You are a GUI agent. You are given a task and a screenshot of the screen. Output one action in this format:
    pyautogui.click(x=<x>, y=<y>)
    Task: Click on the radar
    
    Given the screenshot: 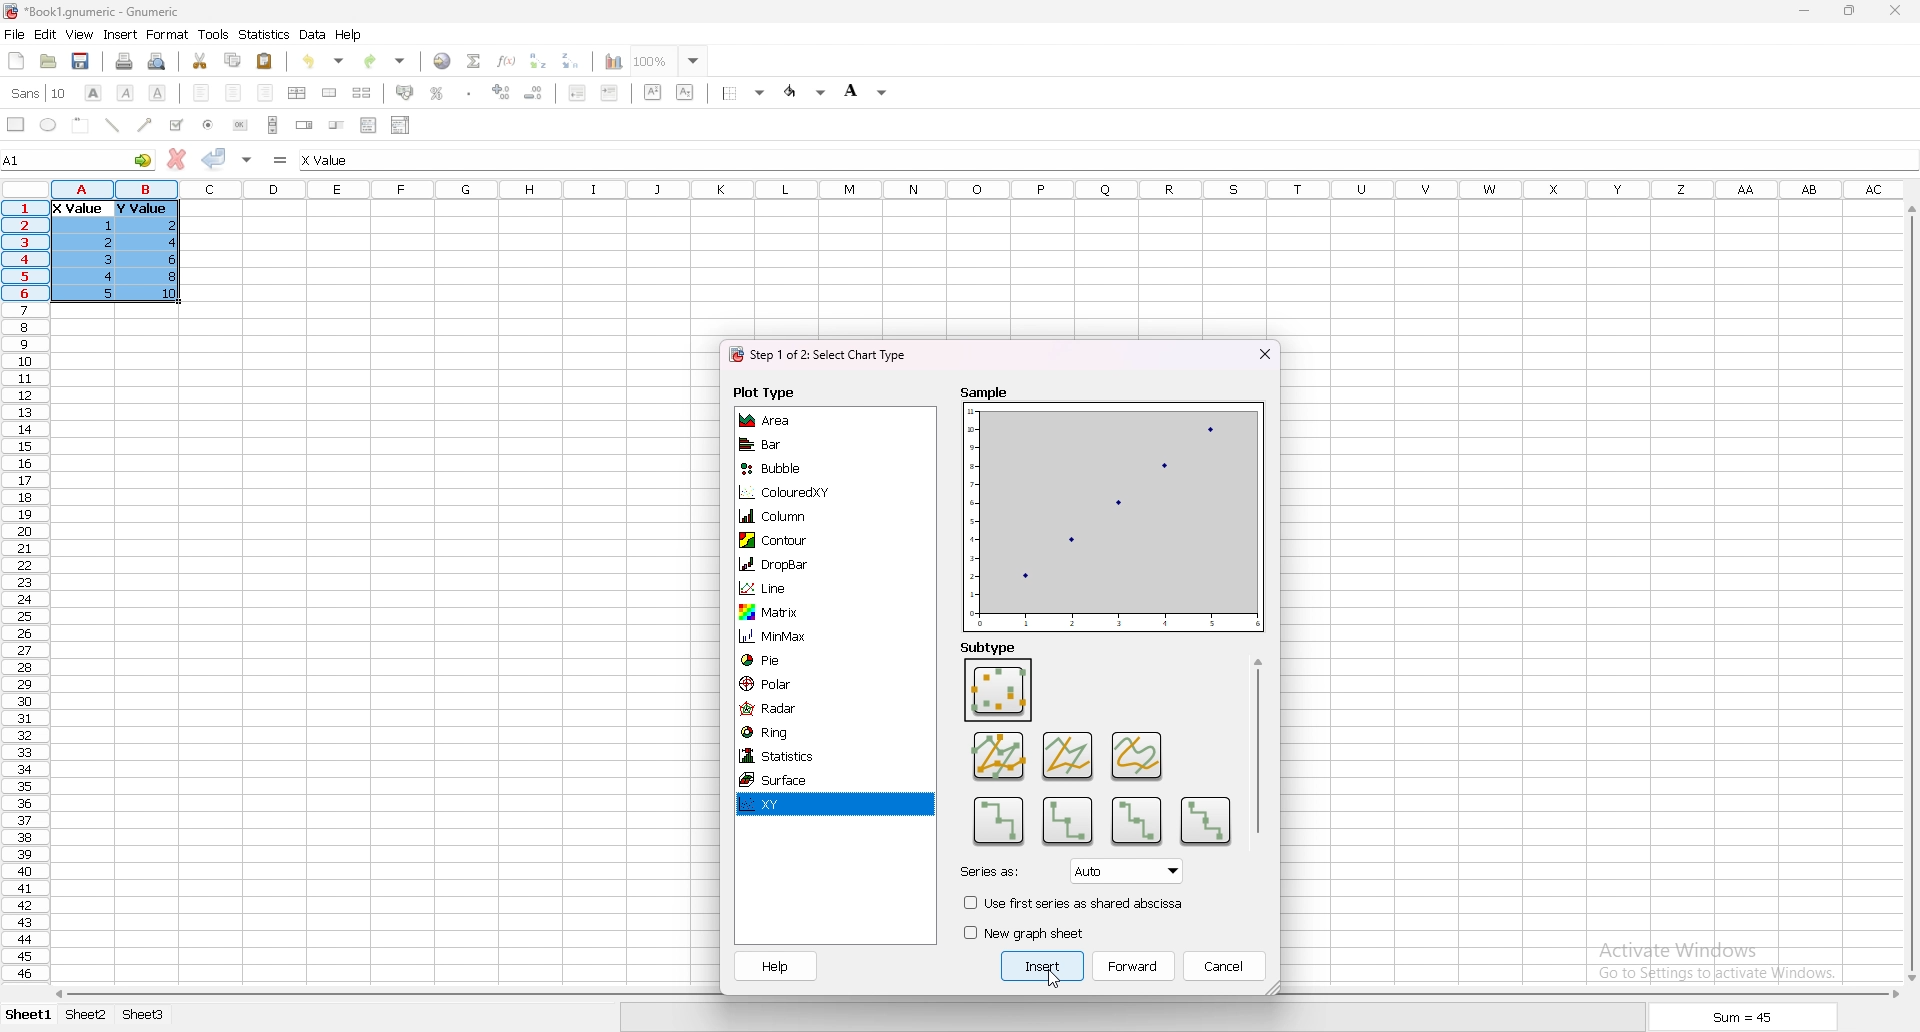 What is the action you would take?
    pyautogui.click(x=801, y=707)
    